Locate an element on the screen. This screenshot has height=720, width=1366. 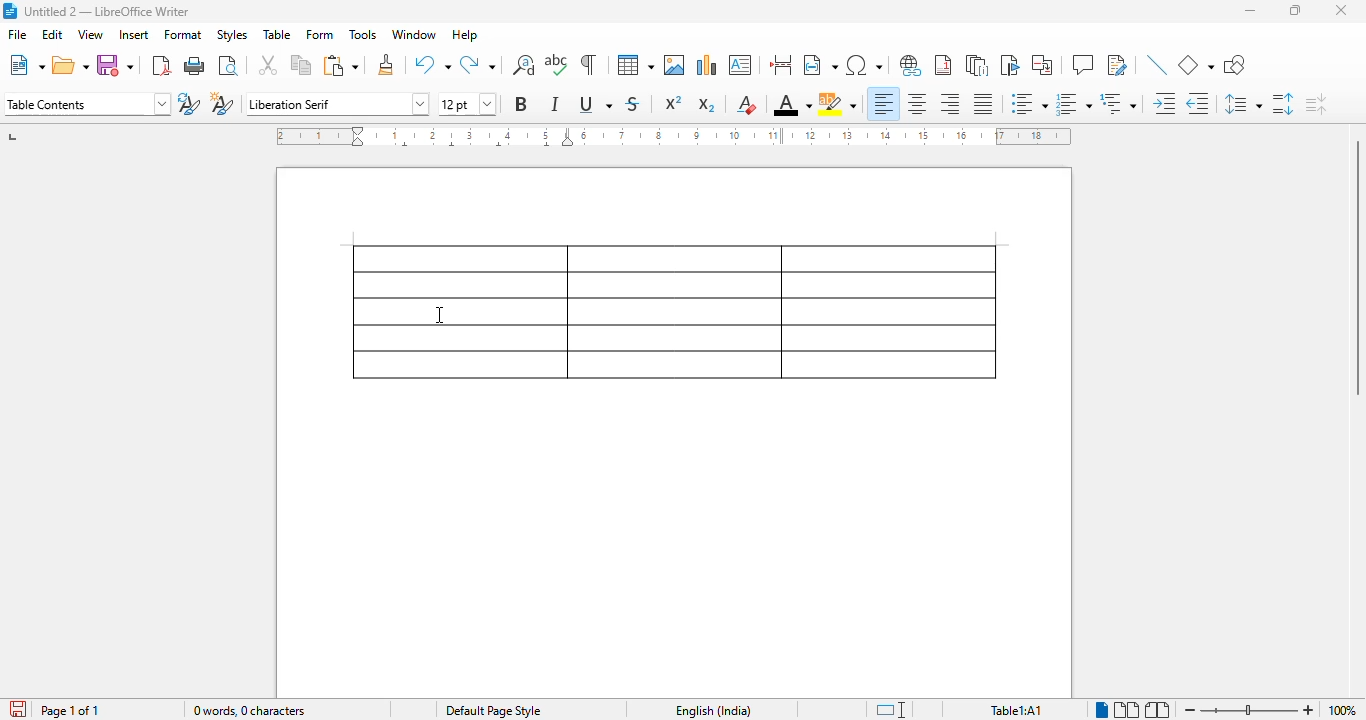
multi-page view is located at coordinates (1127, 709).